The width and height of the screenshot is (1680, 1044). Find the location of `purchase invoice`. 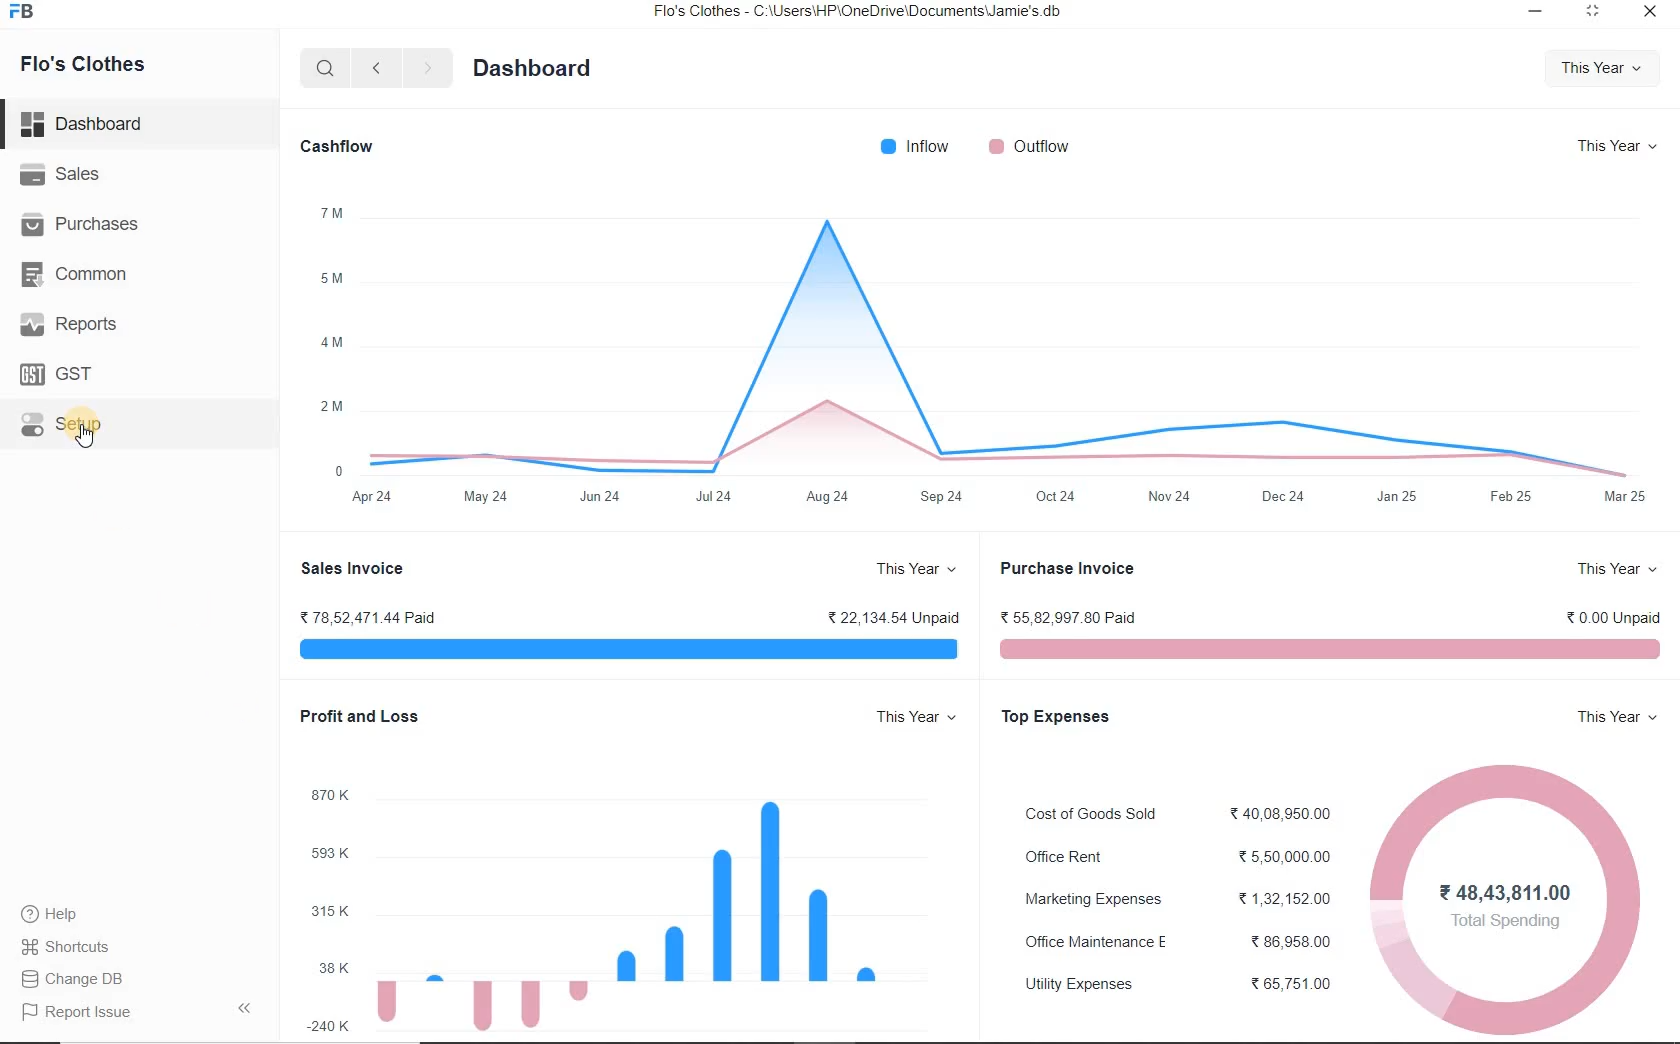

purchase invoice is located at coordinates (1074, 567).